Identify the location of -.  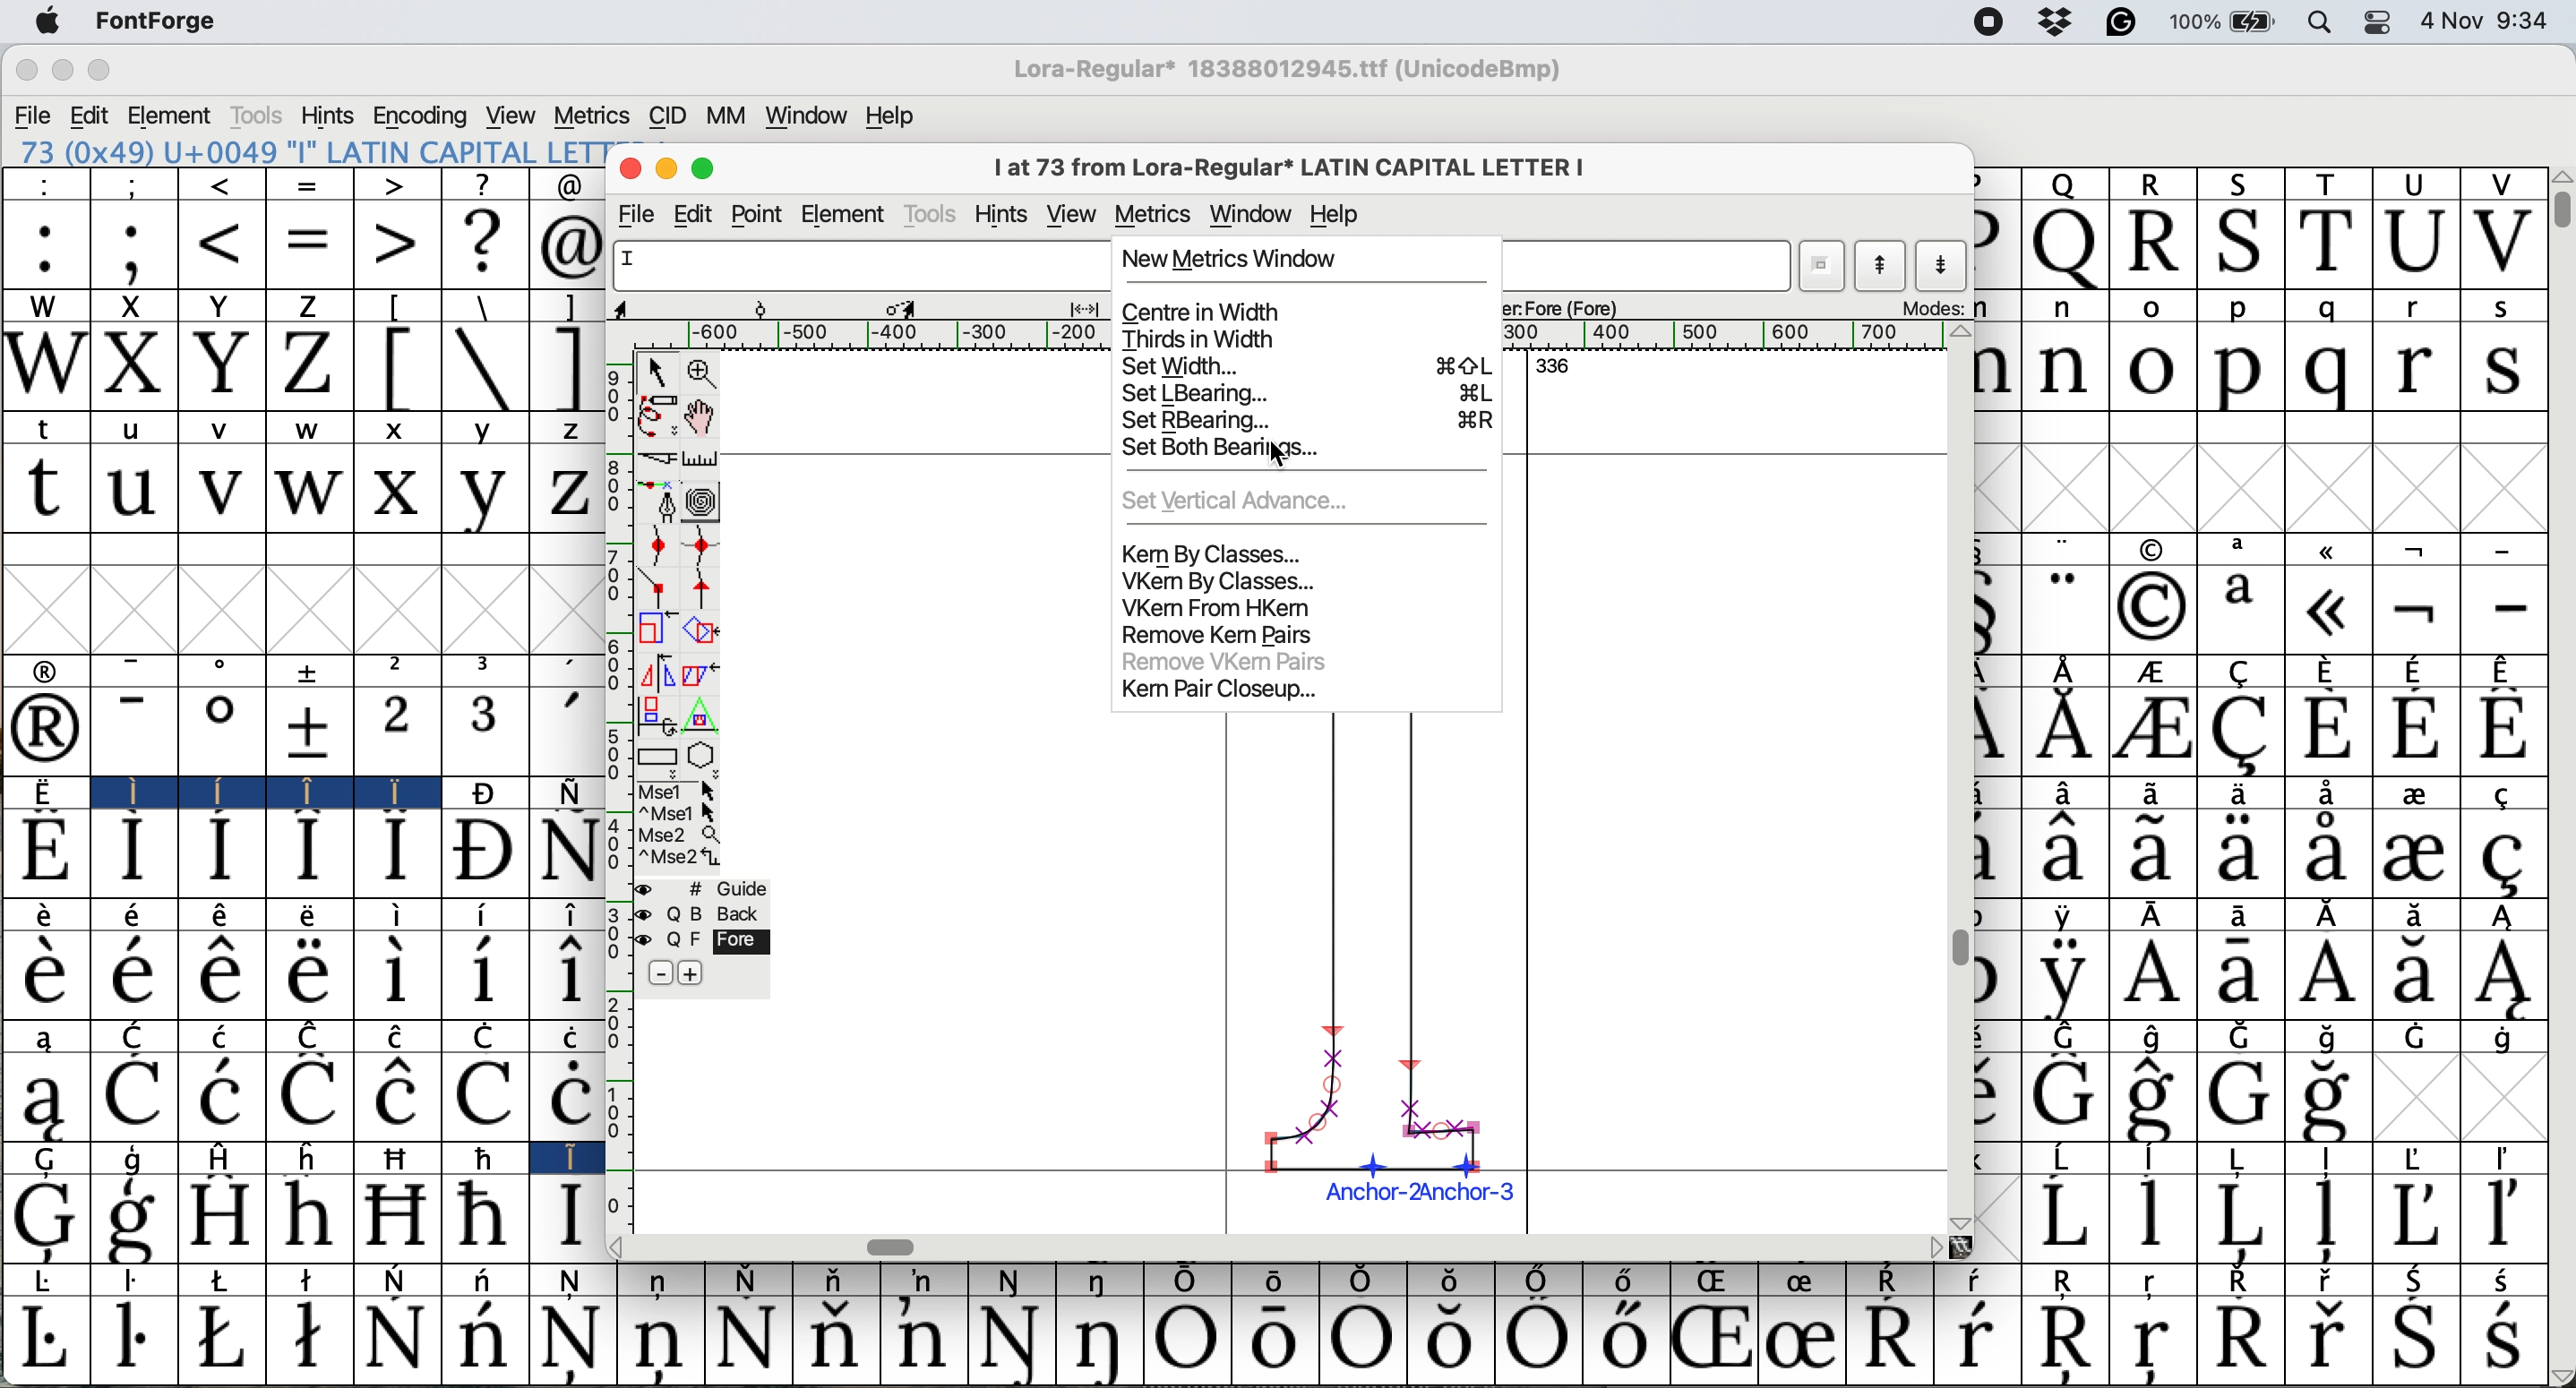
(136, 668).